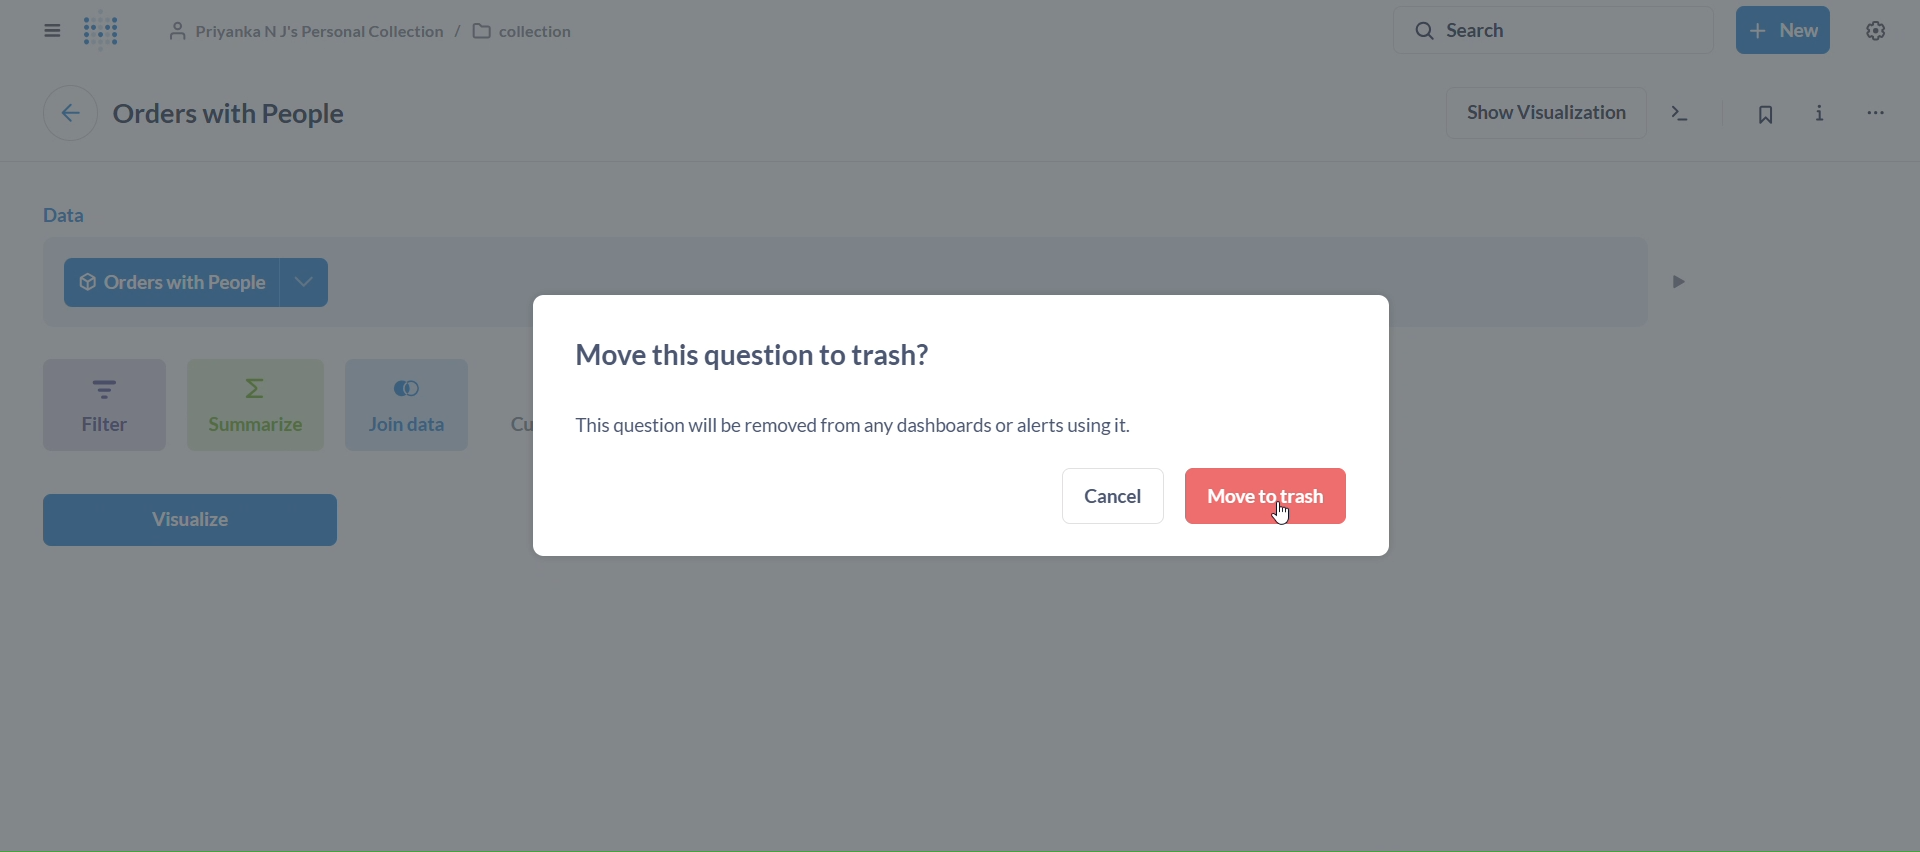 The image size is (1920, 852). I want to click on orders with people, so click(247, 113).